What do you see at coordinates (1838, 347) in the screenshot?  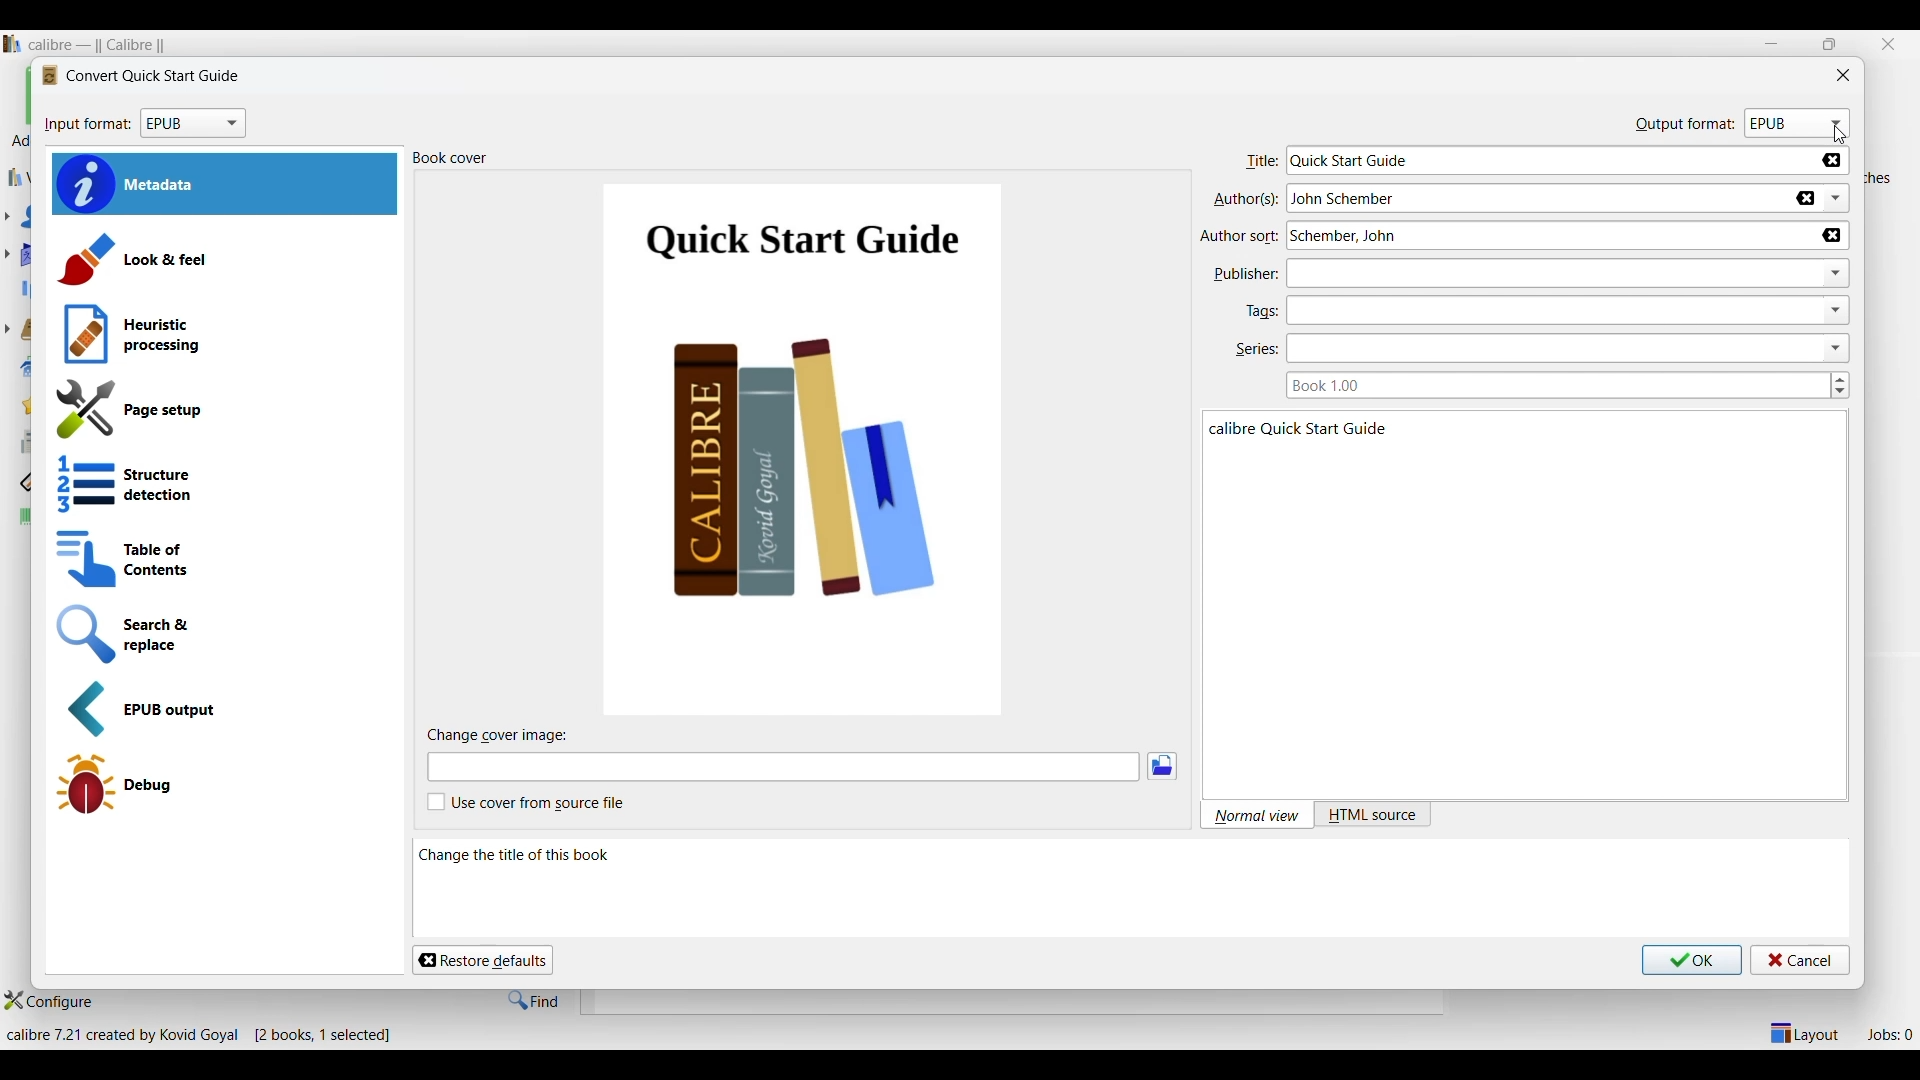 I see `dropdown` at bounding box center [1838, 347].